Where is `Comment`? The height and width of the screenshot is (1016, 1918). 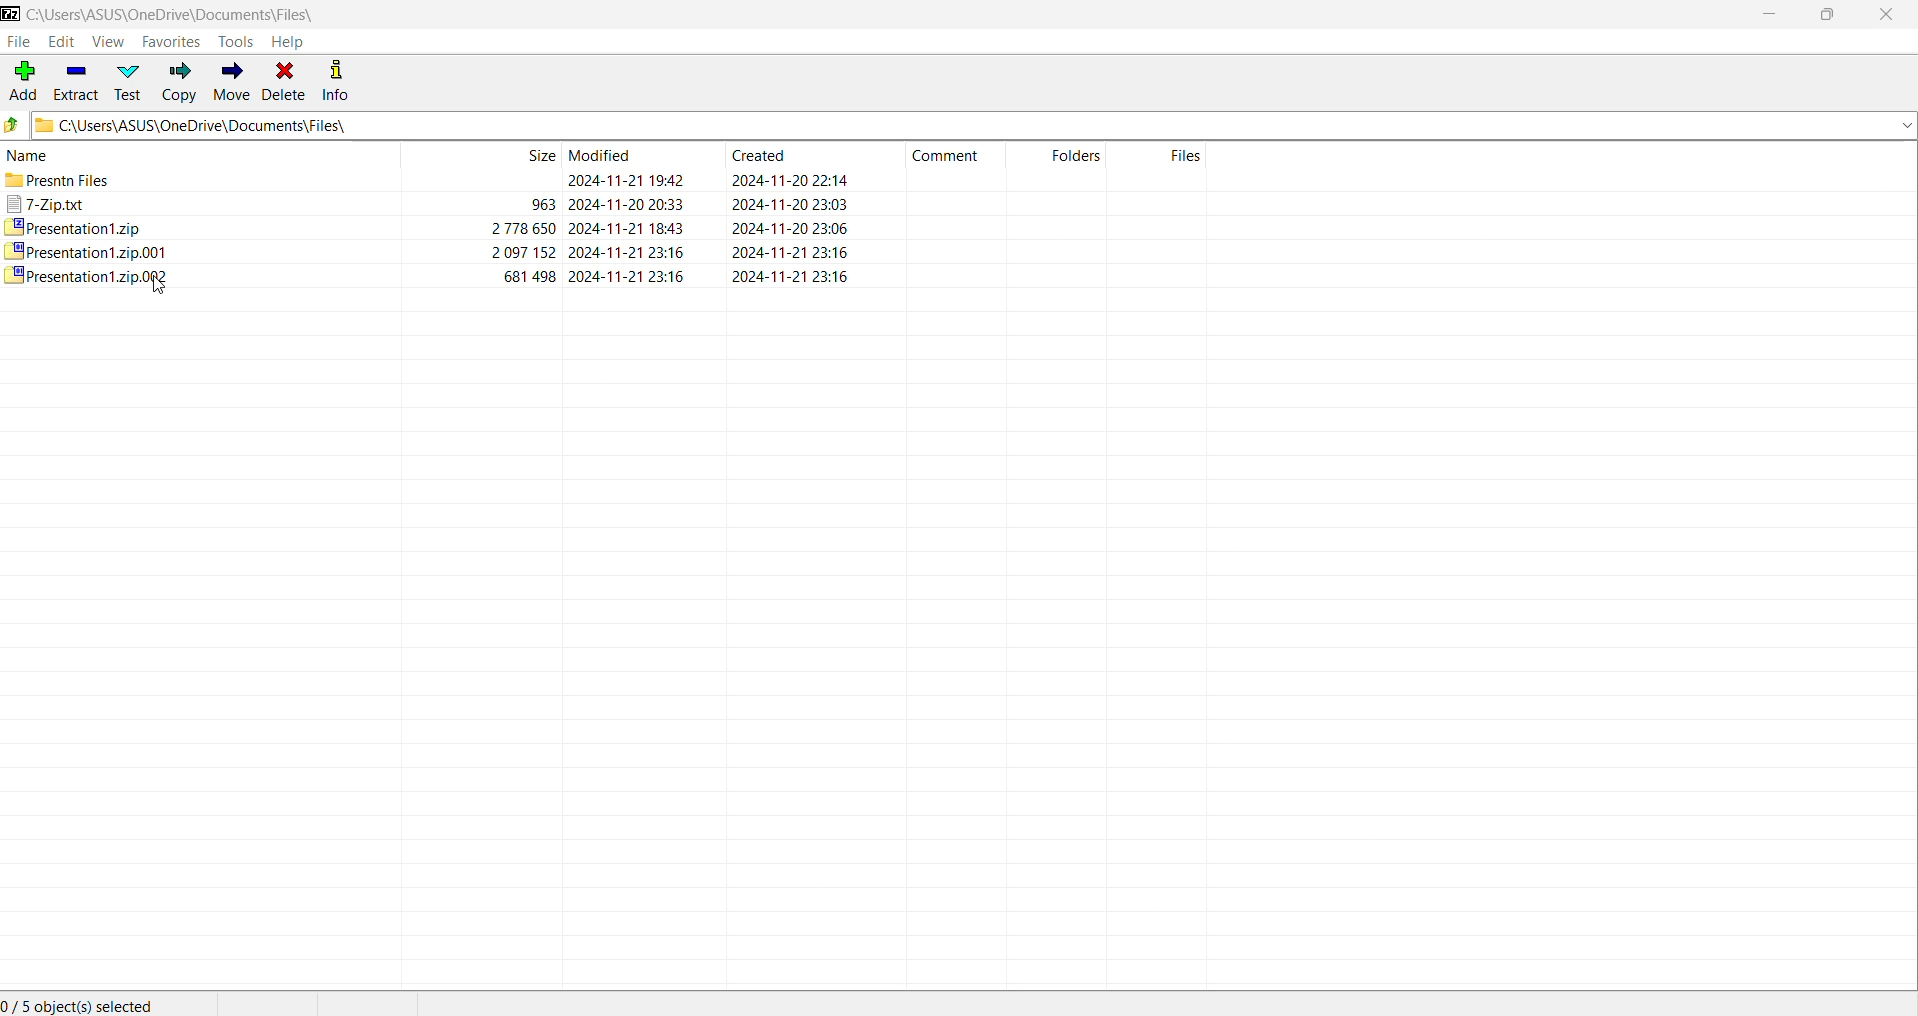 Comment is located at coordinates (952, 154).